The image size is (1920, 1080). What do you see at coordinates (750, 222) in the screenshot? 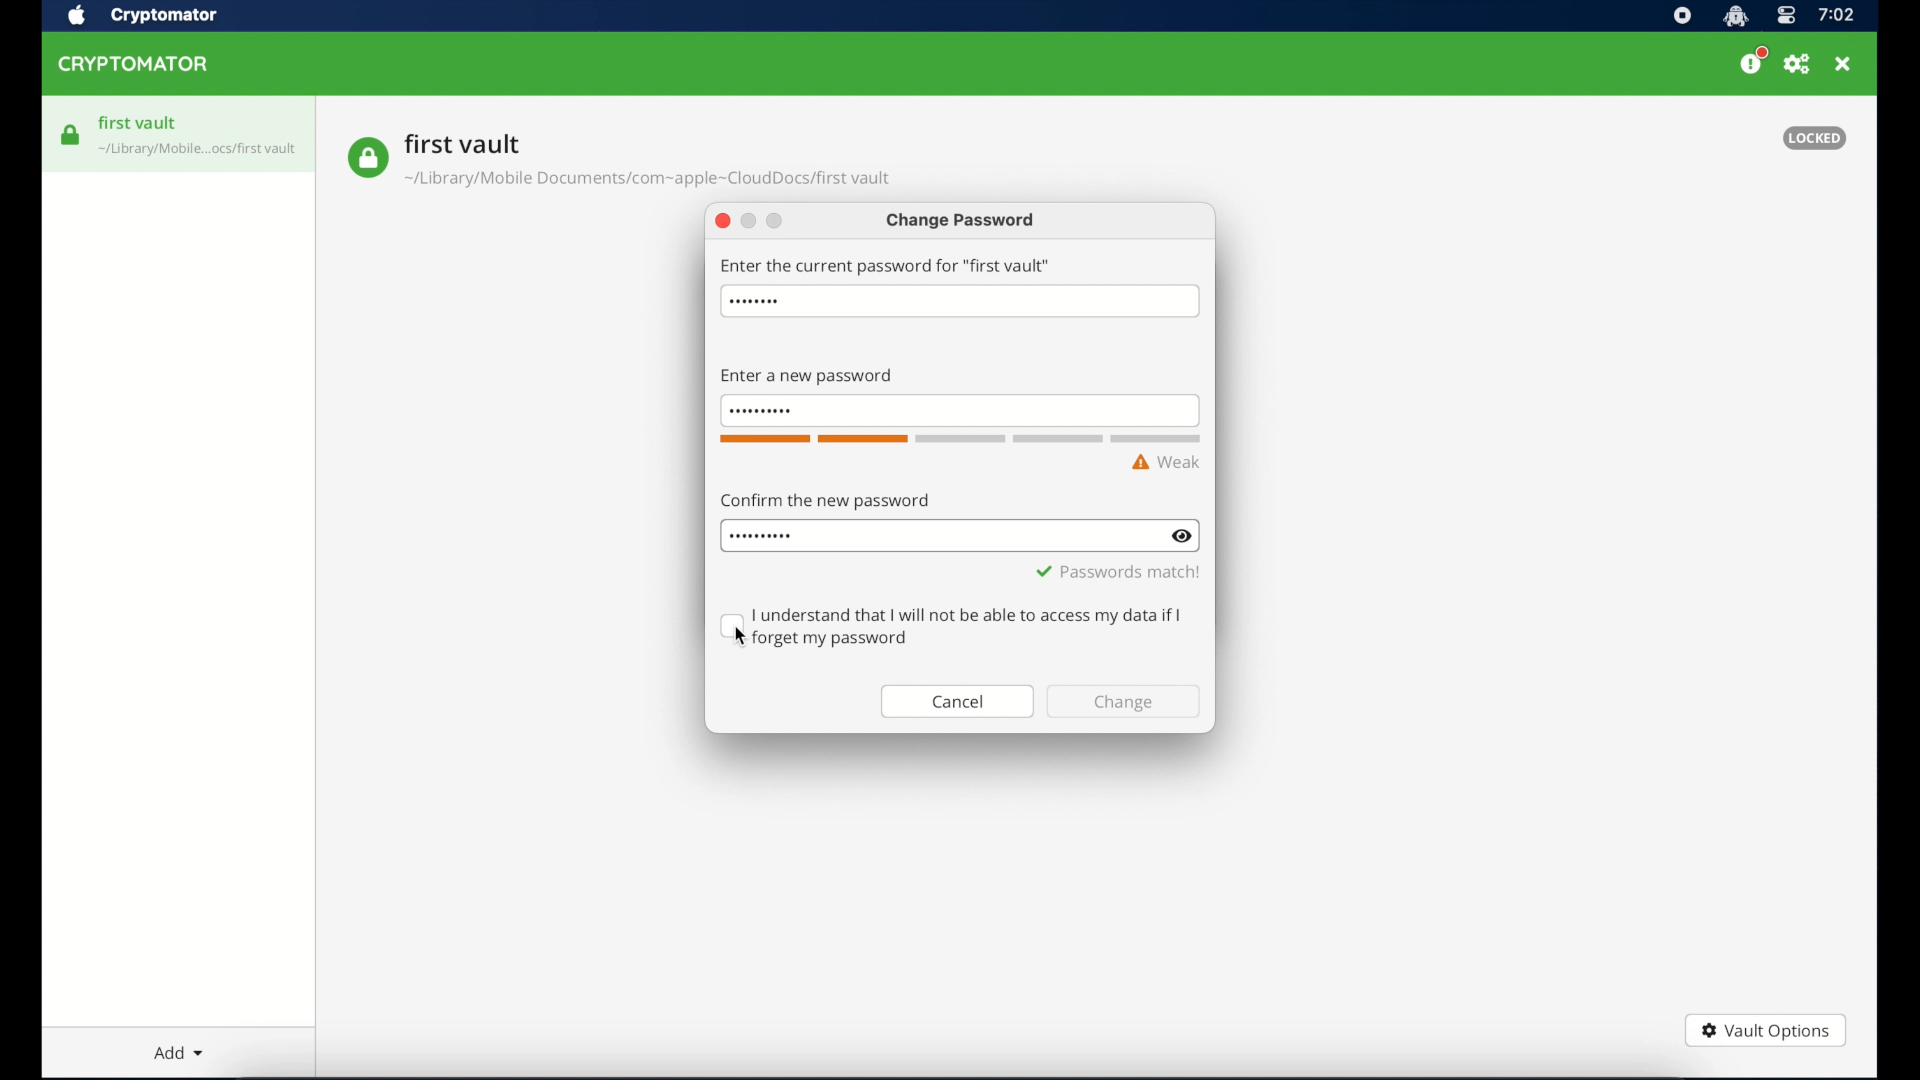
I see `minimize` at bounding box center [750, 222].